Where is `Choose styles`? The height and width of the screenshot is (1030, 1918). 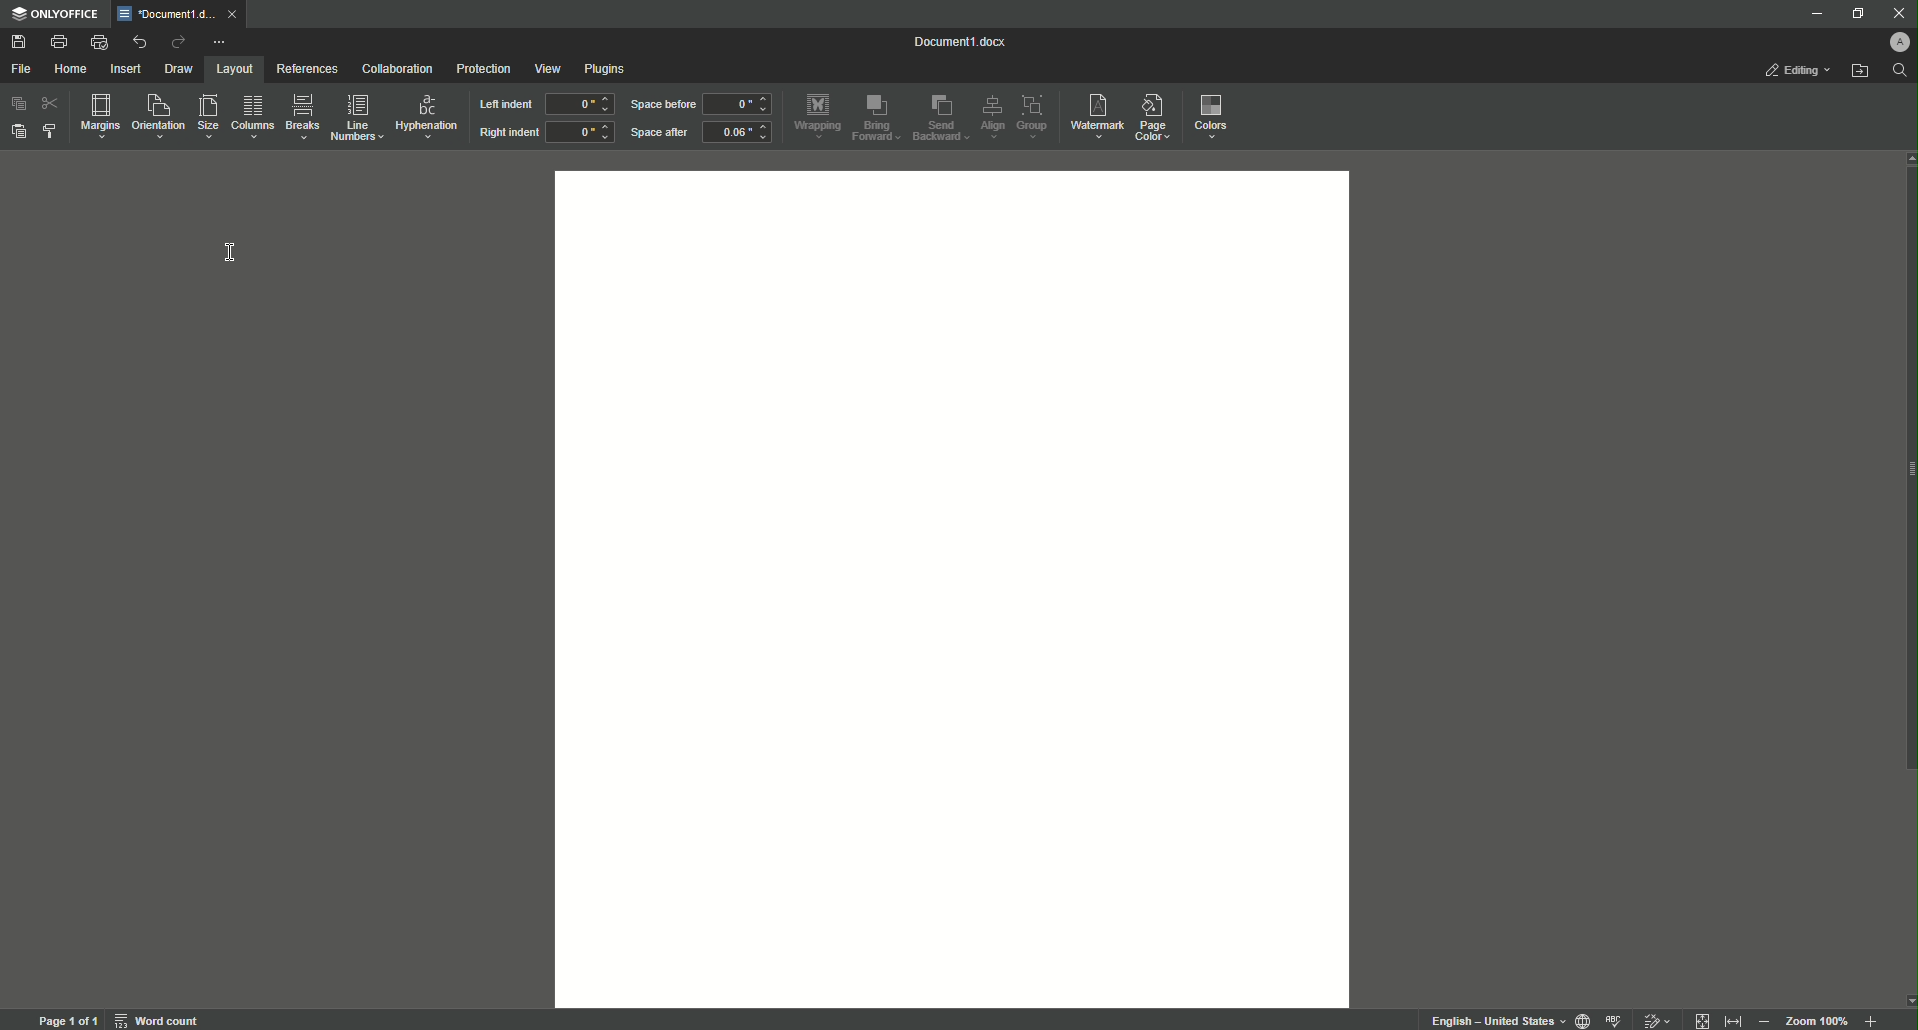 Choose styles is located at coordinates (52, 133).